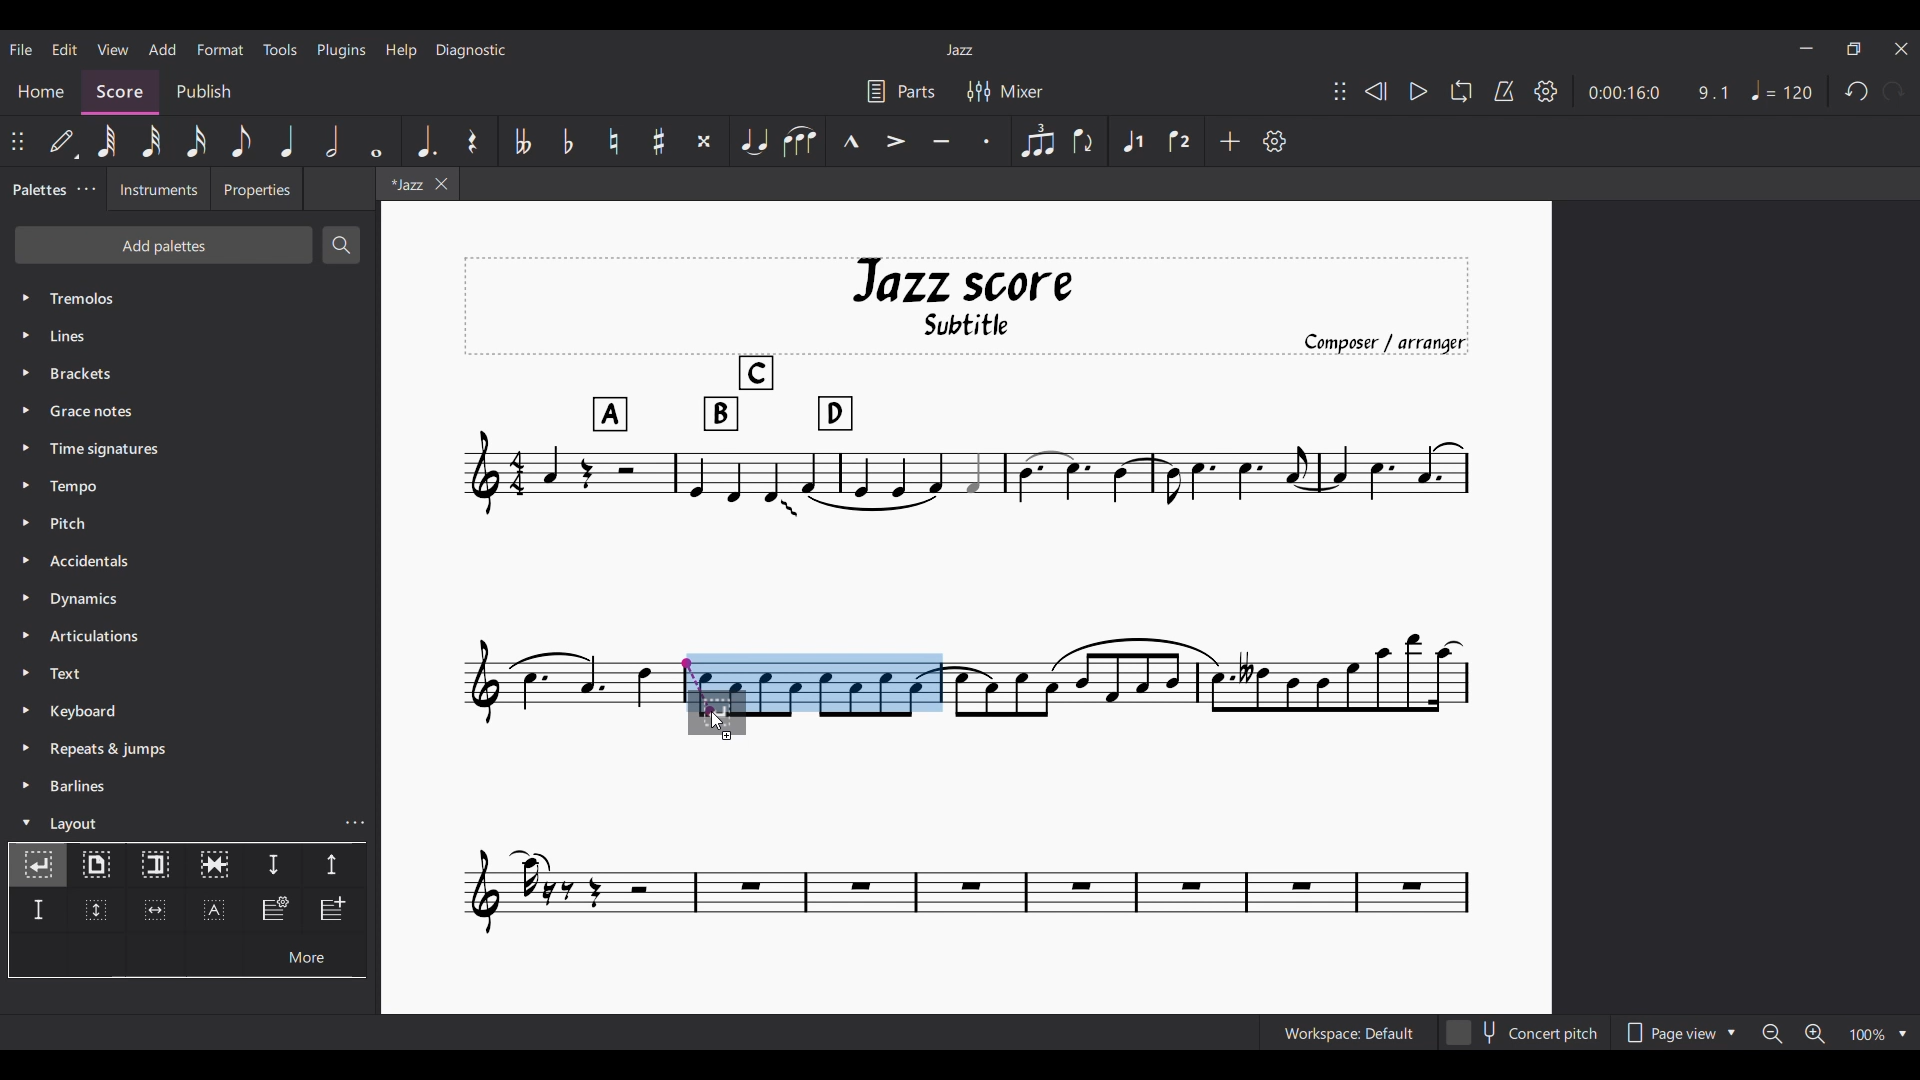 The image size is (1920, 1080). Describe the element at coordinates (568, 141) in the screenshot. I see `Toggle flat` at that location.